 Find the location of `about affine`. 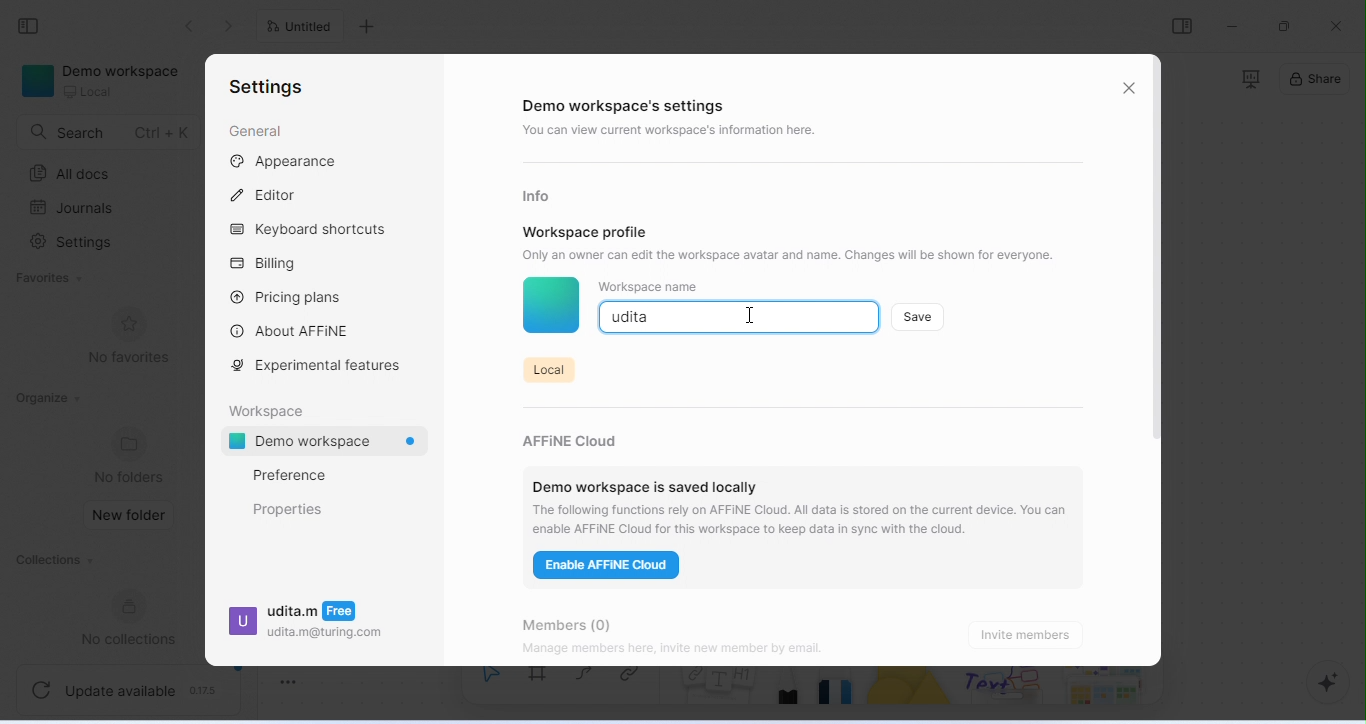

about affine is located at coordinates (293, 330).